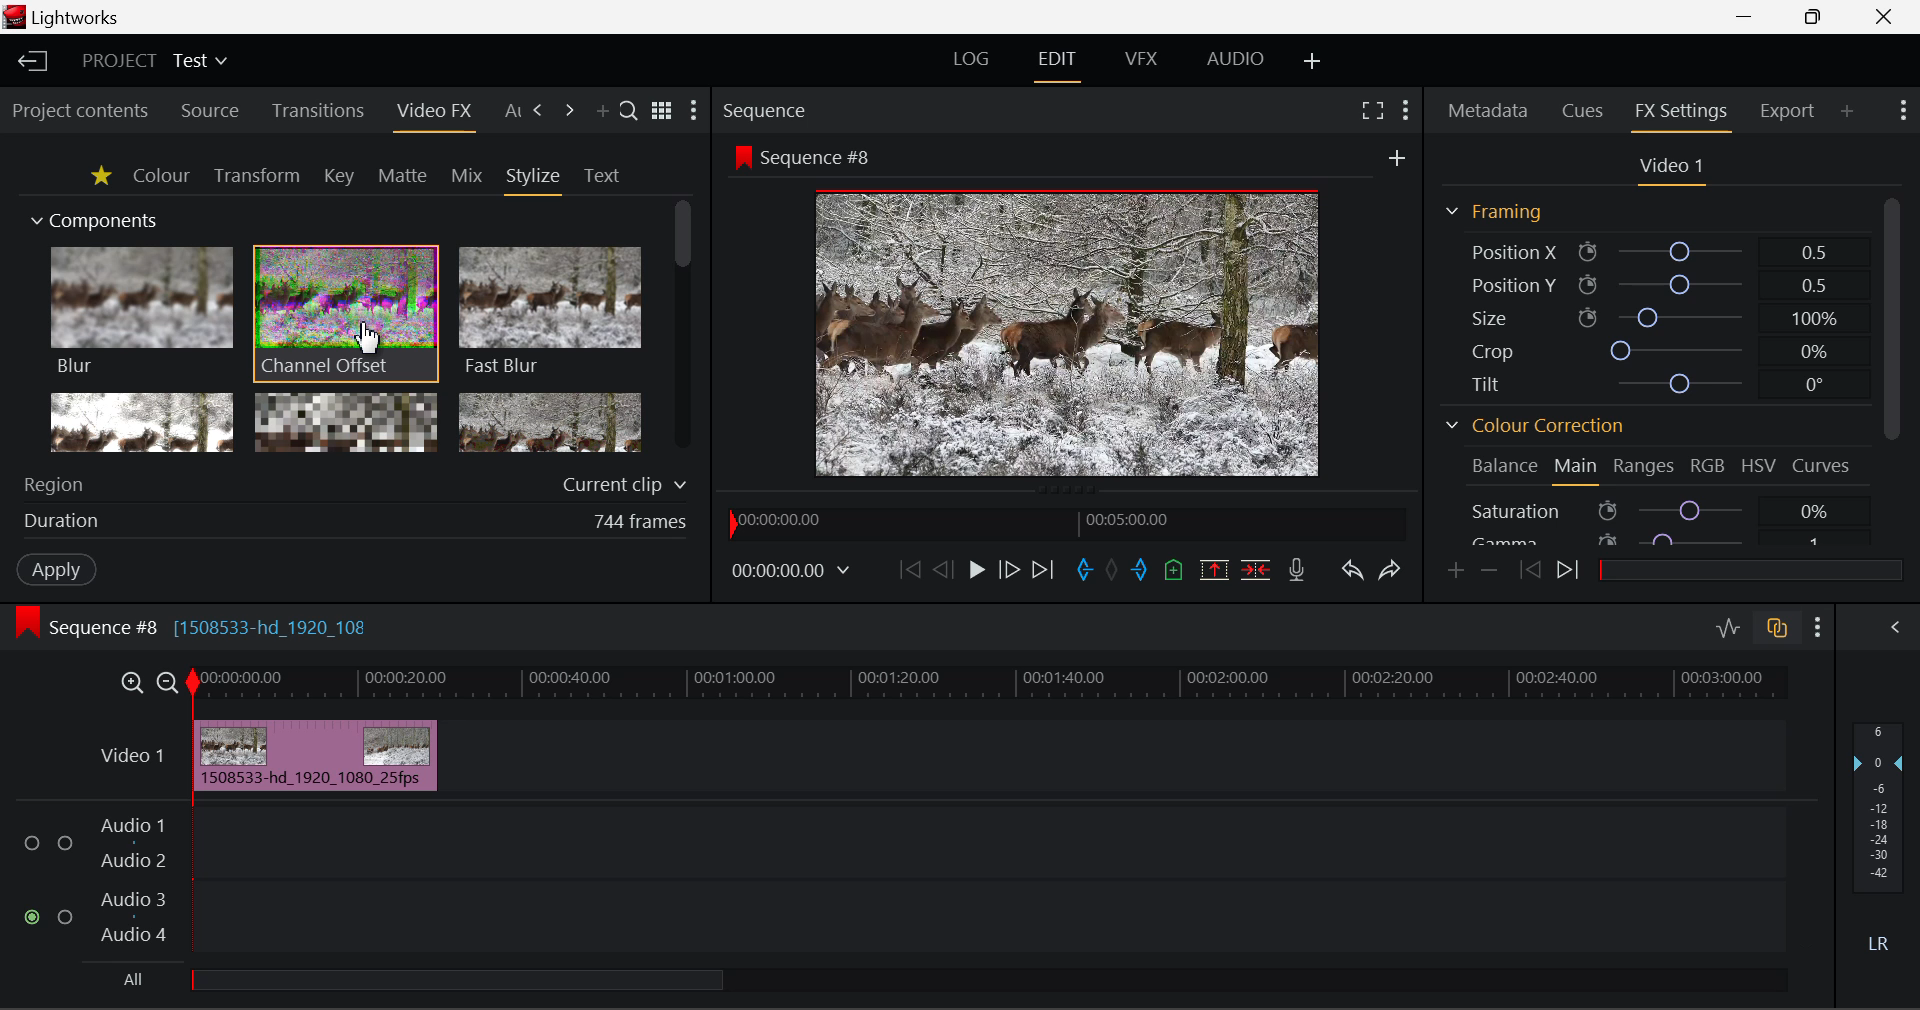  What do you see at coordinates (1404, 113) in the screenshot?
I see `Show Settings` at bounding box center [1404, 113].